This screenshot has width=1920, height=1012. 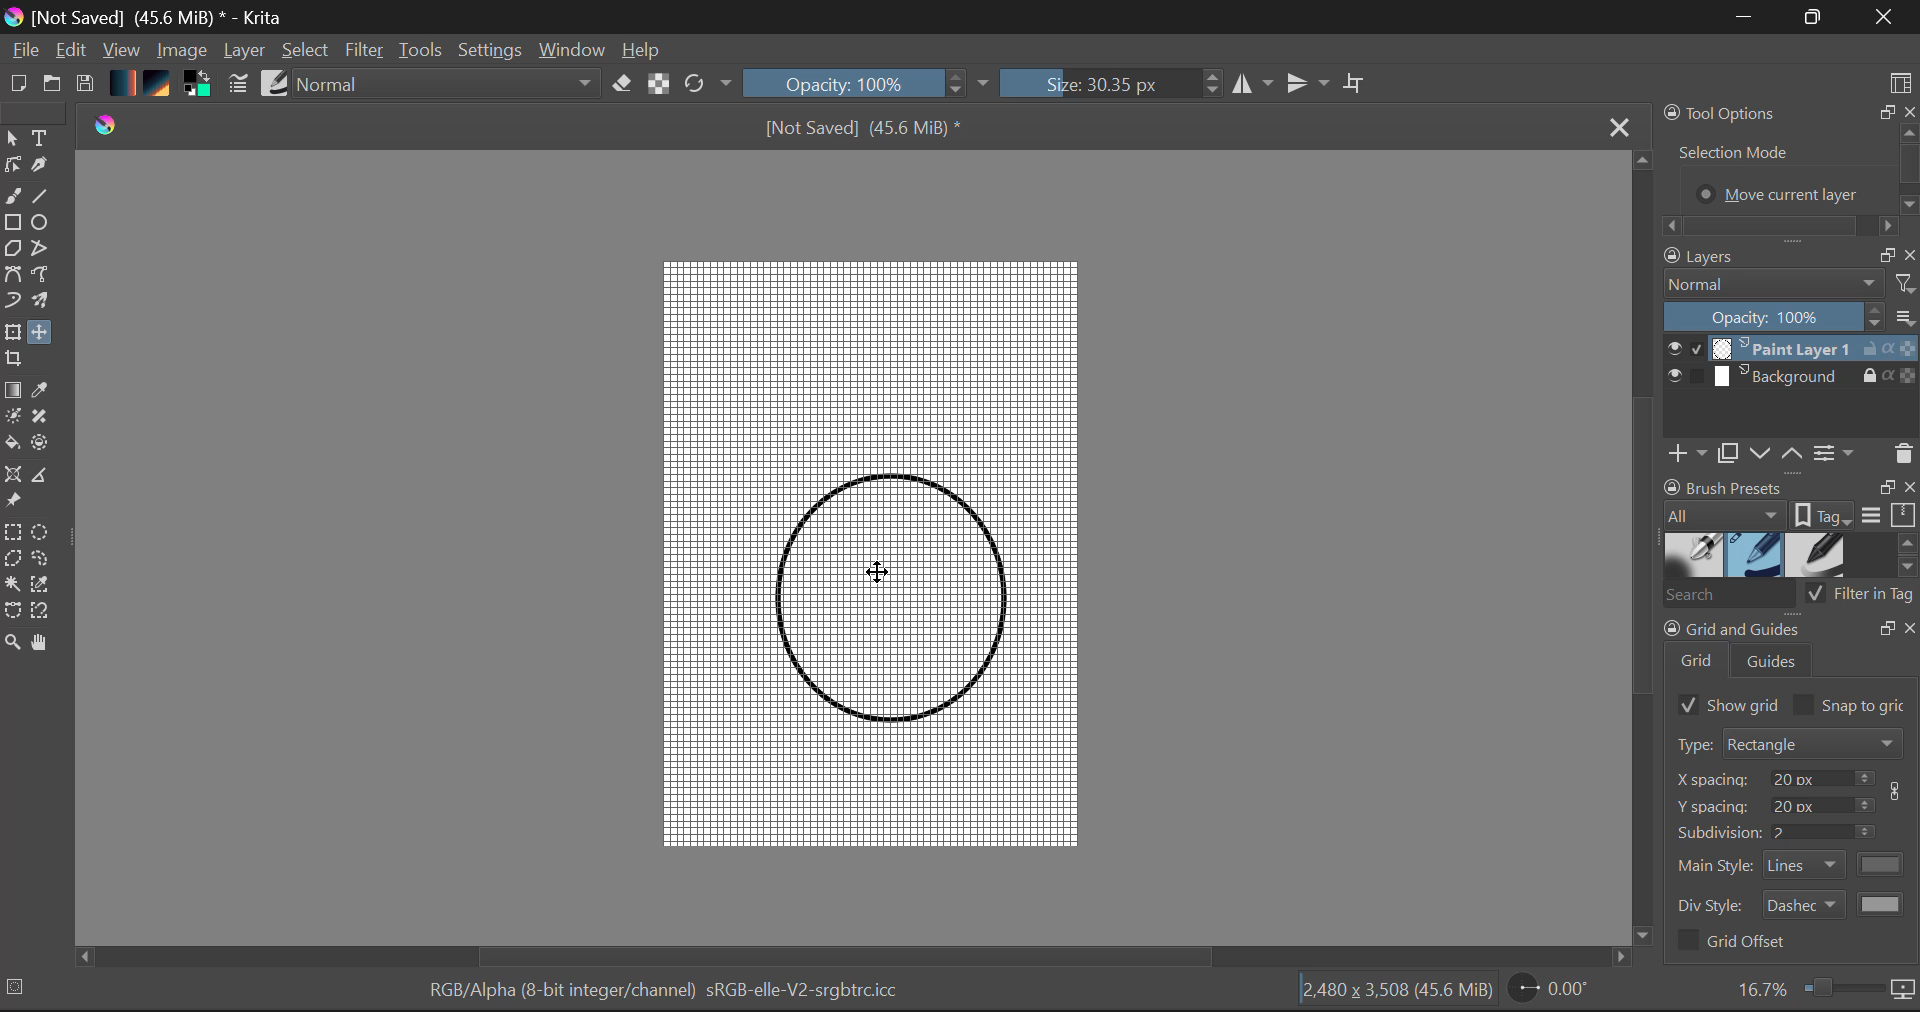 I want to click on Brush Size, so click(x=1112, y=84).